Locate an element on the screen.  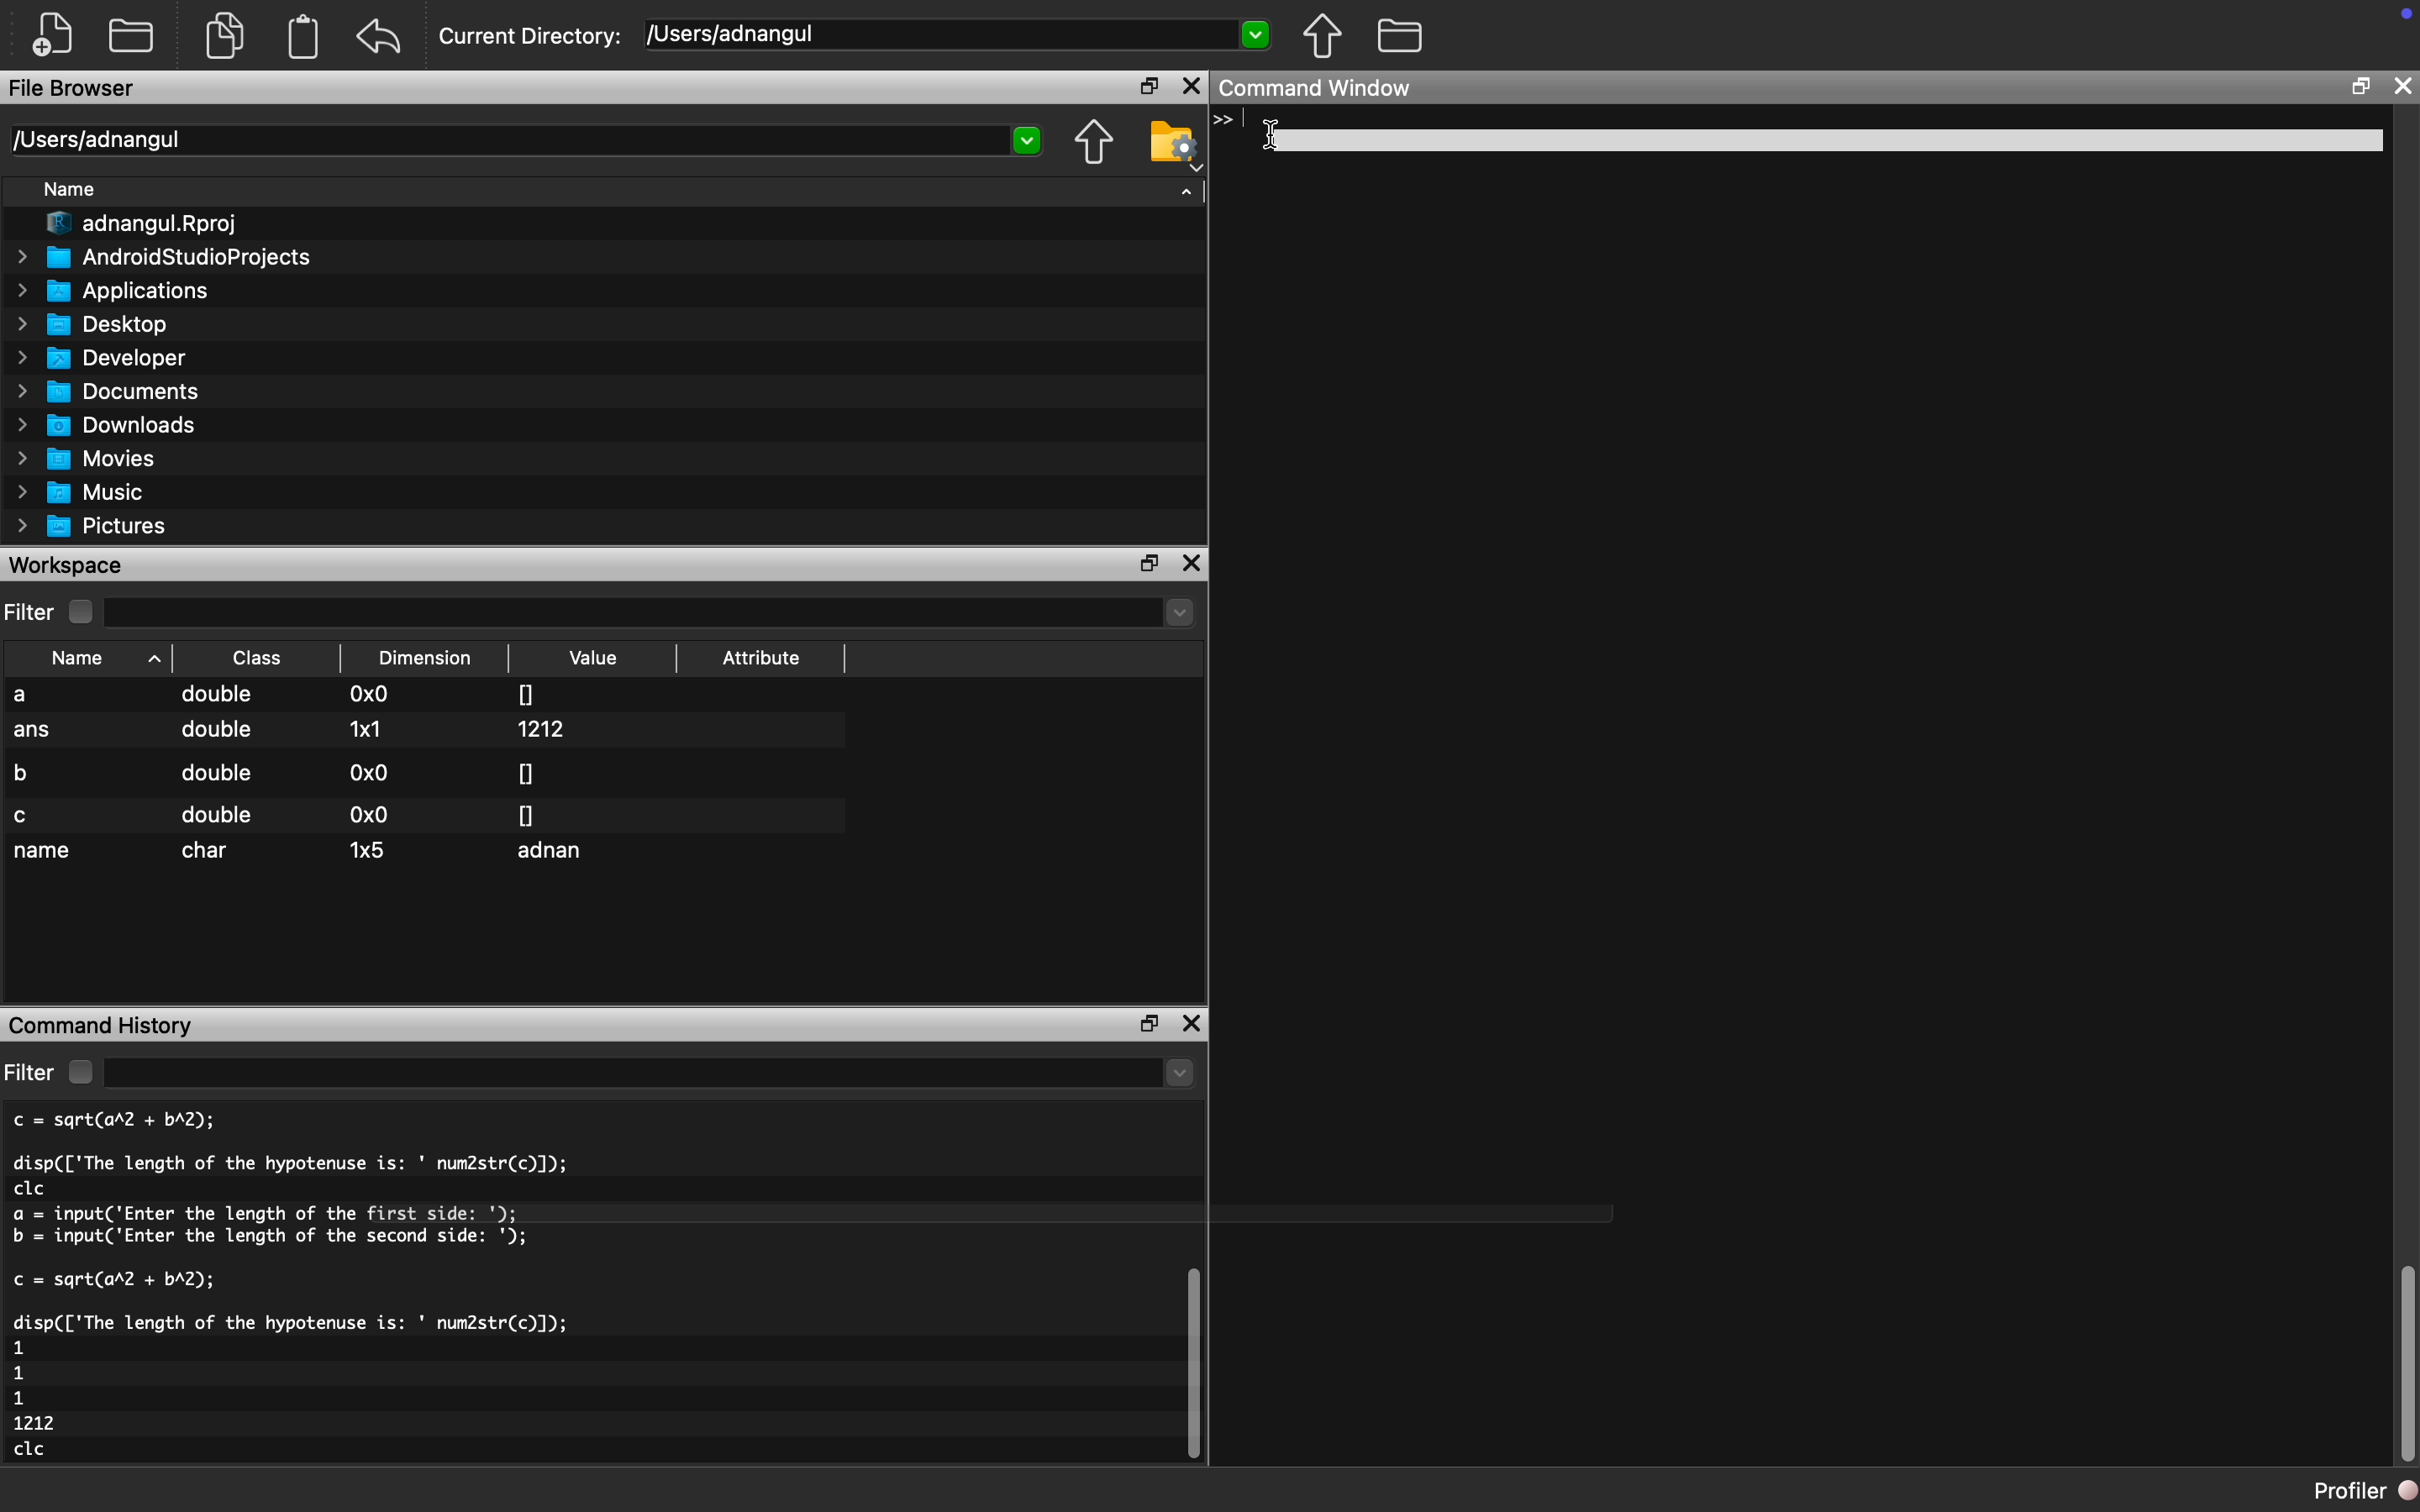
1212 is located at coordinates (547, 729).